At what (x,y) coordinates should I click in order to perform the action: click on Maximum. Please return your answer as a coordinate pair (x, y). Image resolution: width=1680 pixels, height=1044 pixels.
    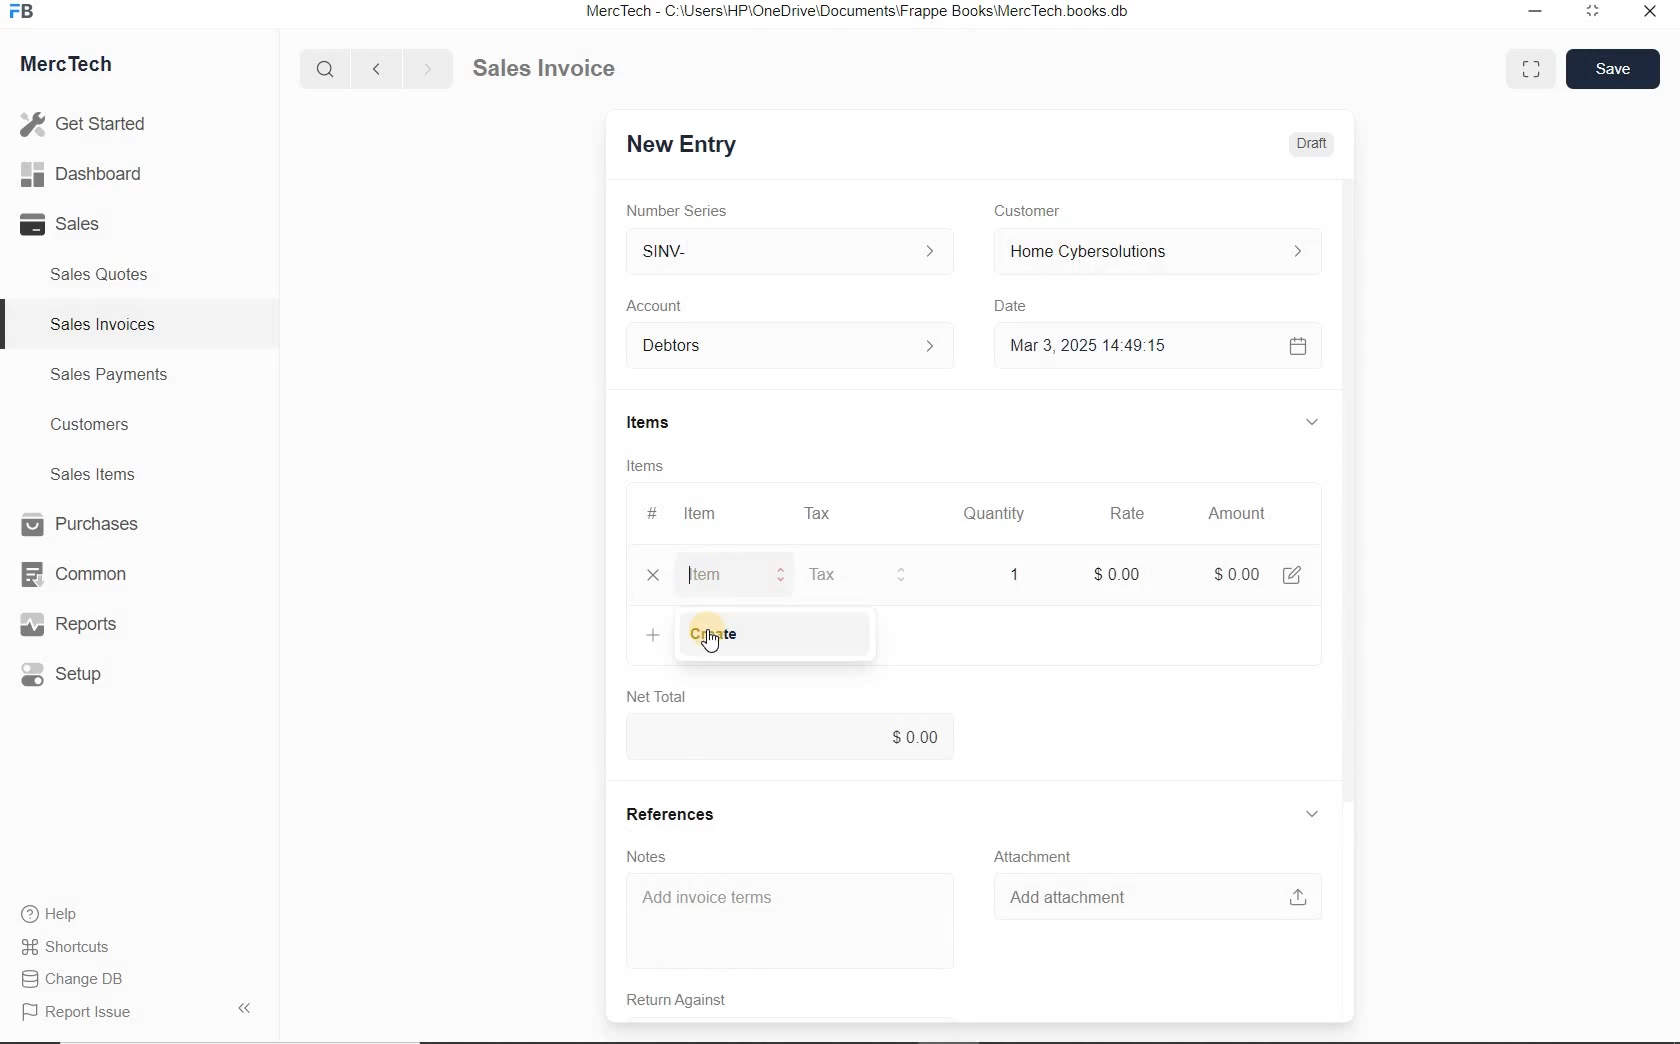
    Looking at the image, I should click on (1593, 14).